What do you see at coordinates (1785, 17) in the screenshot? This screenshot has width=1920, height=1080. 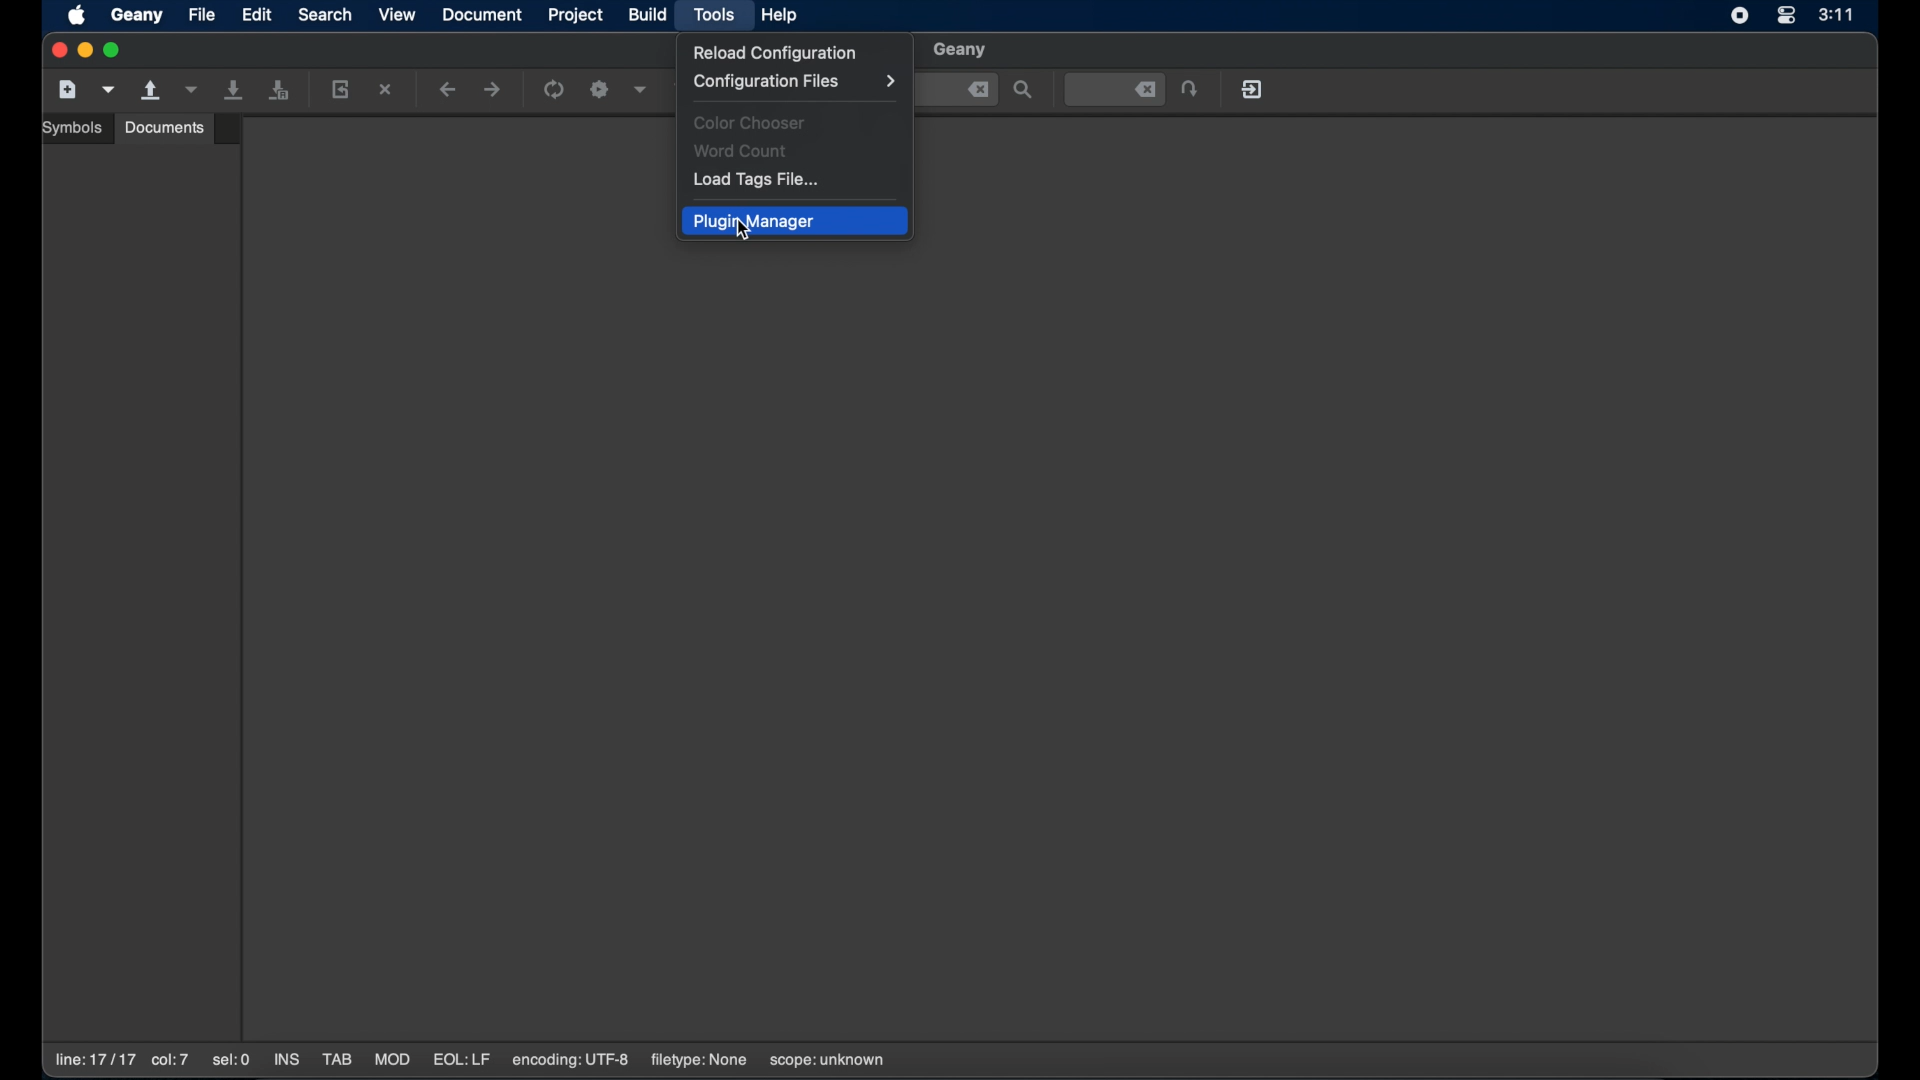 I see `control center` at bounding box center [1785, 17].